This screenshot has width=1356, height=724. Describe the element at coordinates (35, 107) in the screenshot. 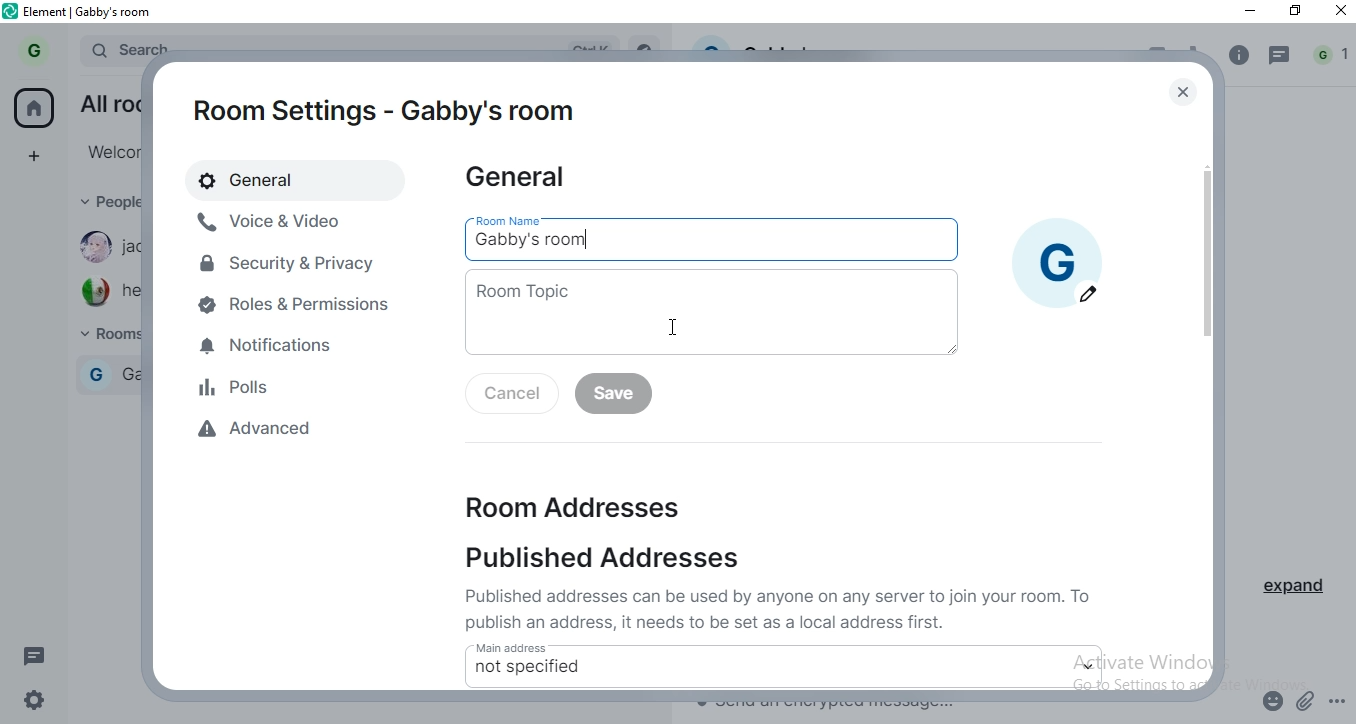

I see `home` at that location.